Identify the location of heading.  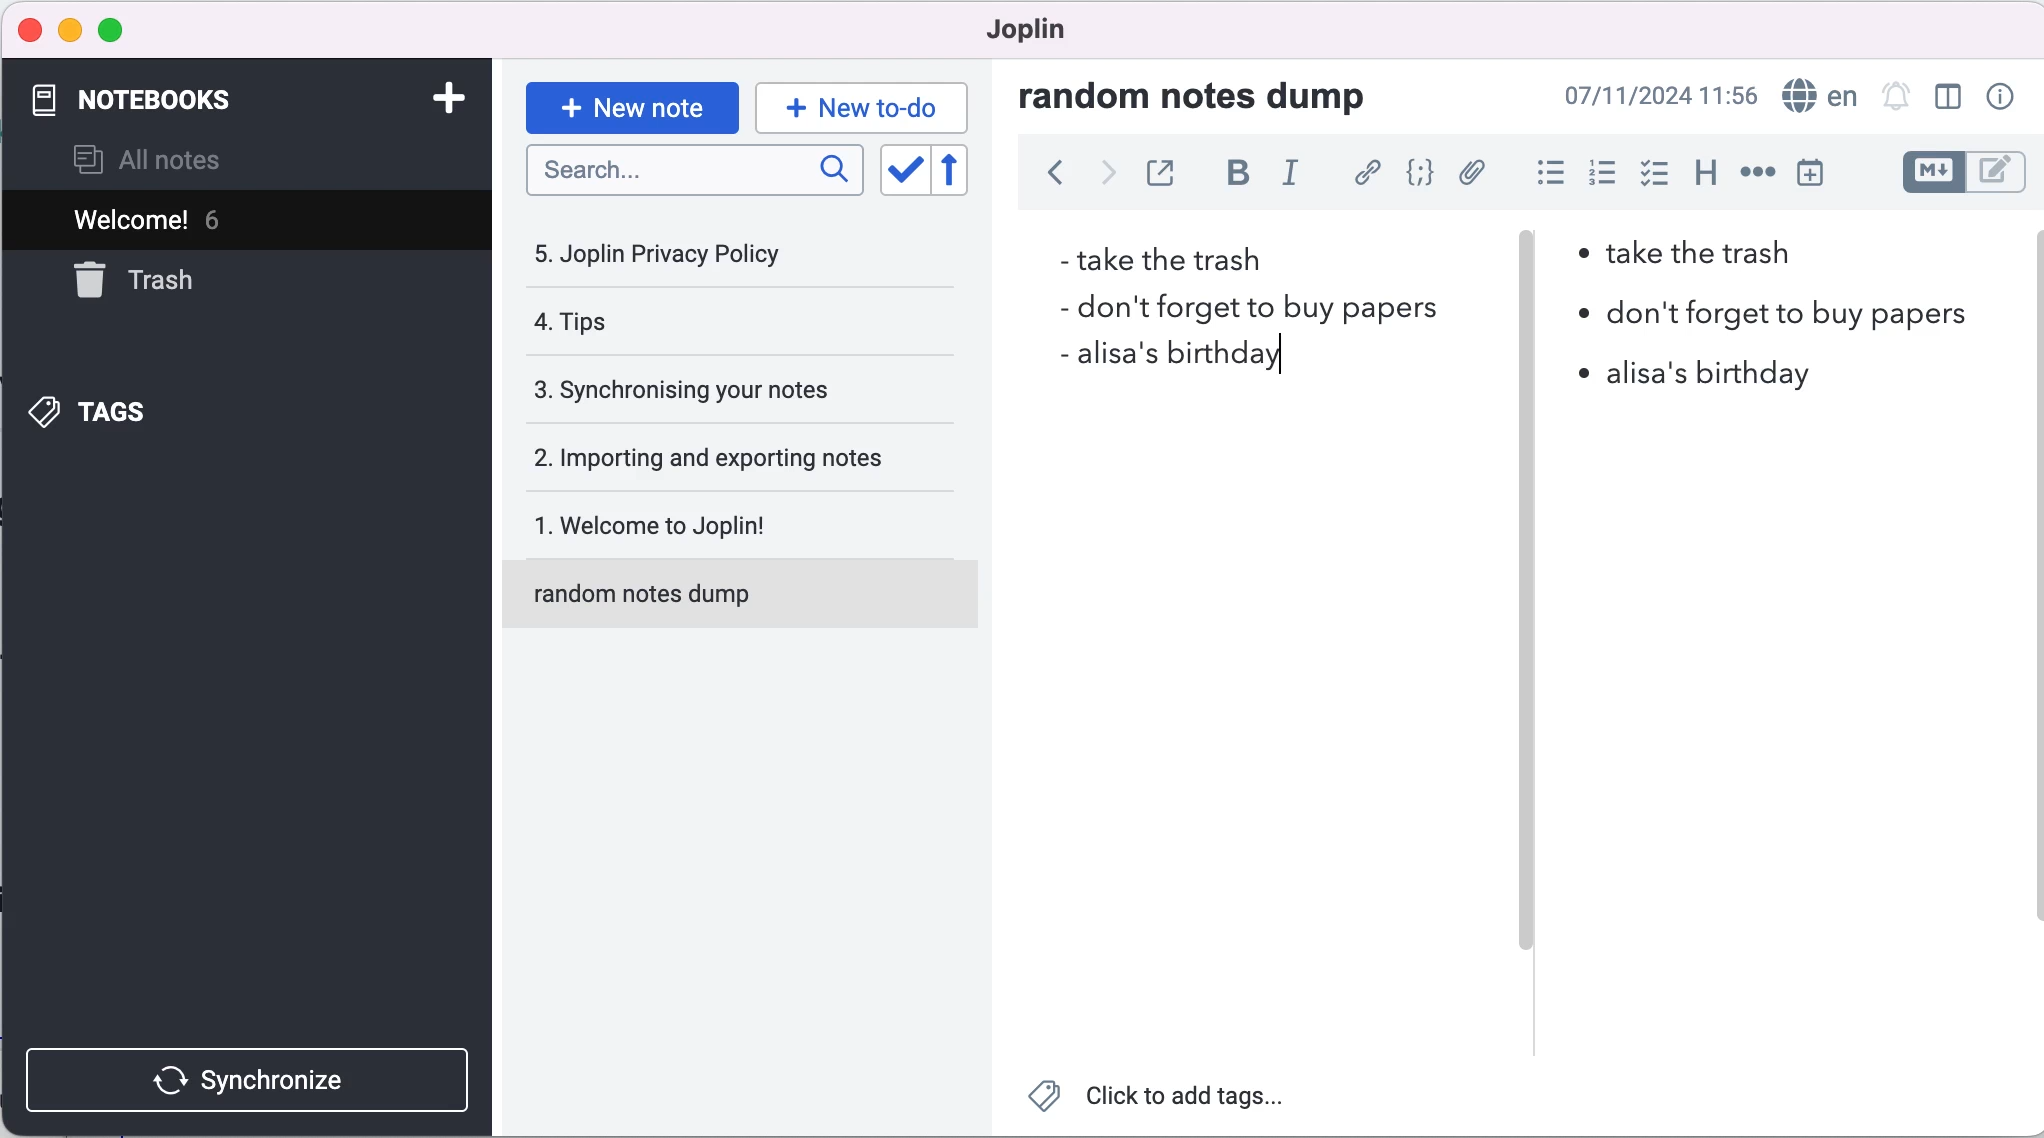
(1699, 175).